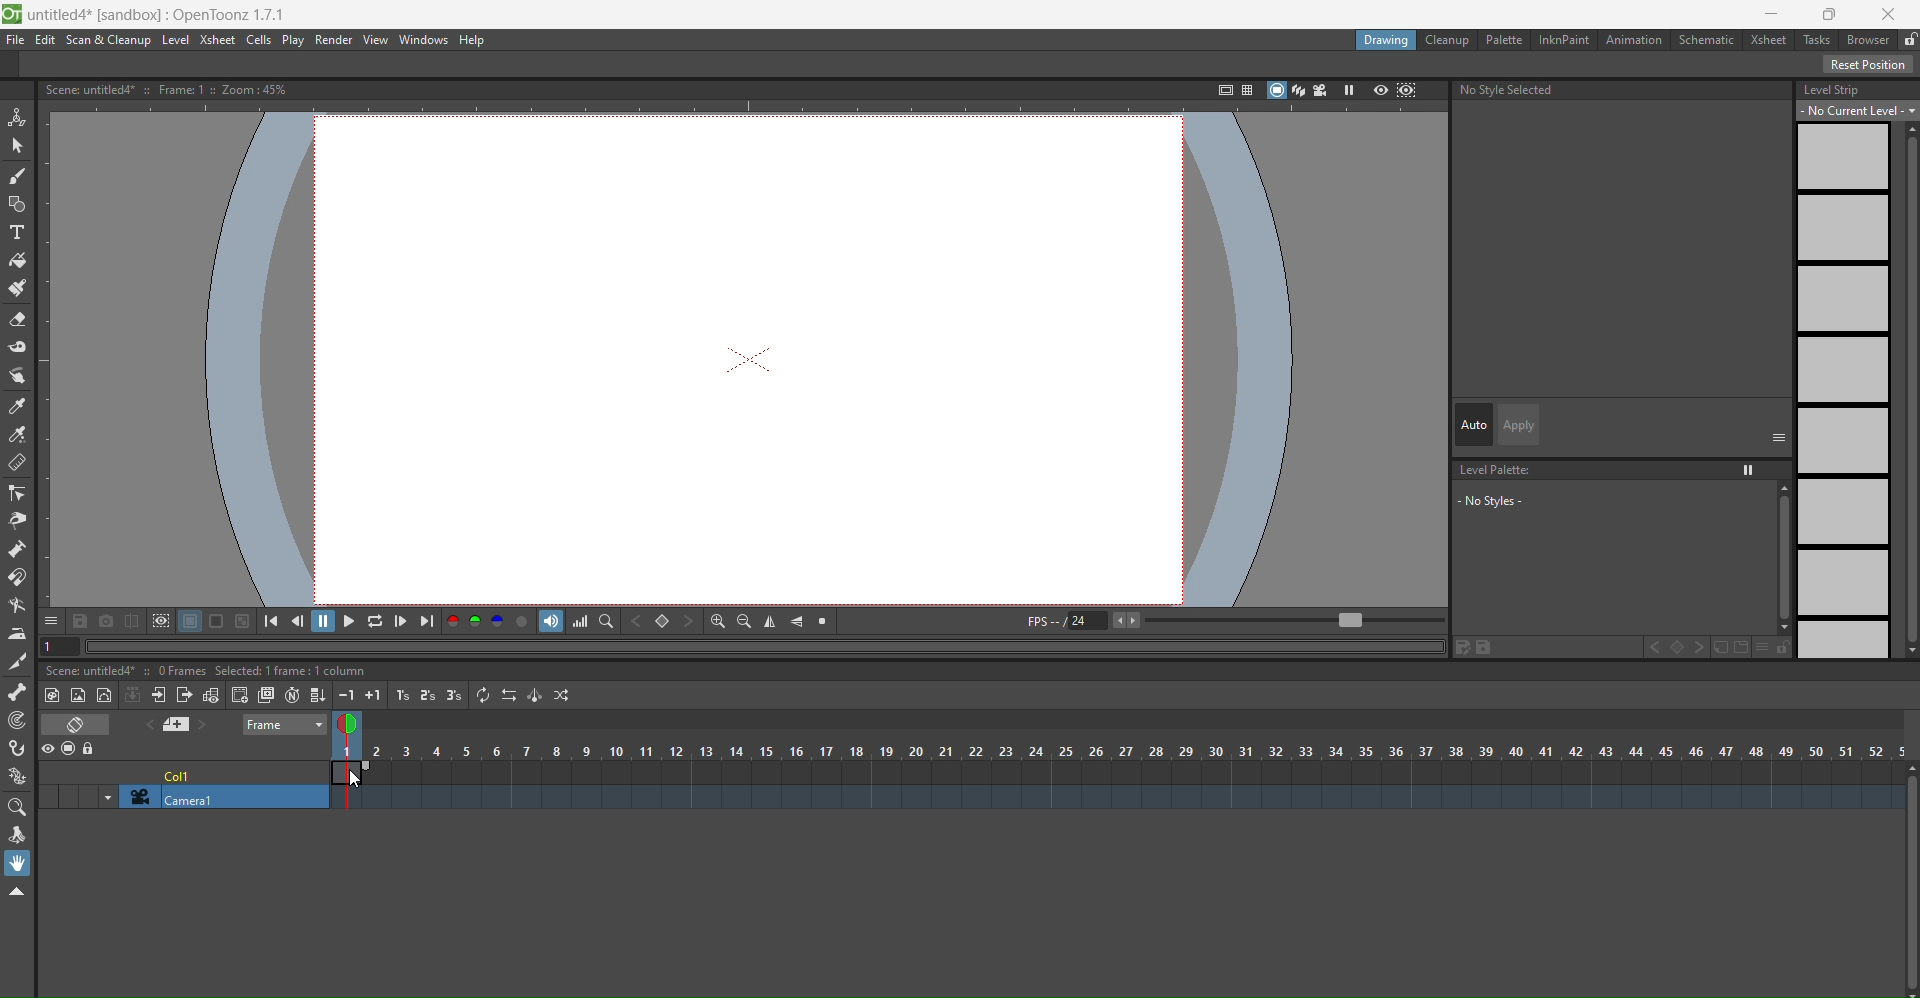 This screenshot has height=998, width=1920. Describe the element at coordinates (477, 40) in the screenshot. I see `help` at that location.